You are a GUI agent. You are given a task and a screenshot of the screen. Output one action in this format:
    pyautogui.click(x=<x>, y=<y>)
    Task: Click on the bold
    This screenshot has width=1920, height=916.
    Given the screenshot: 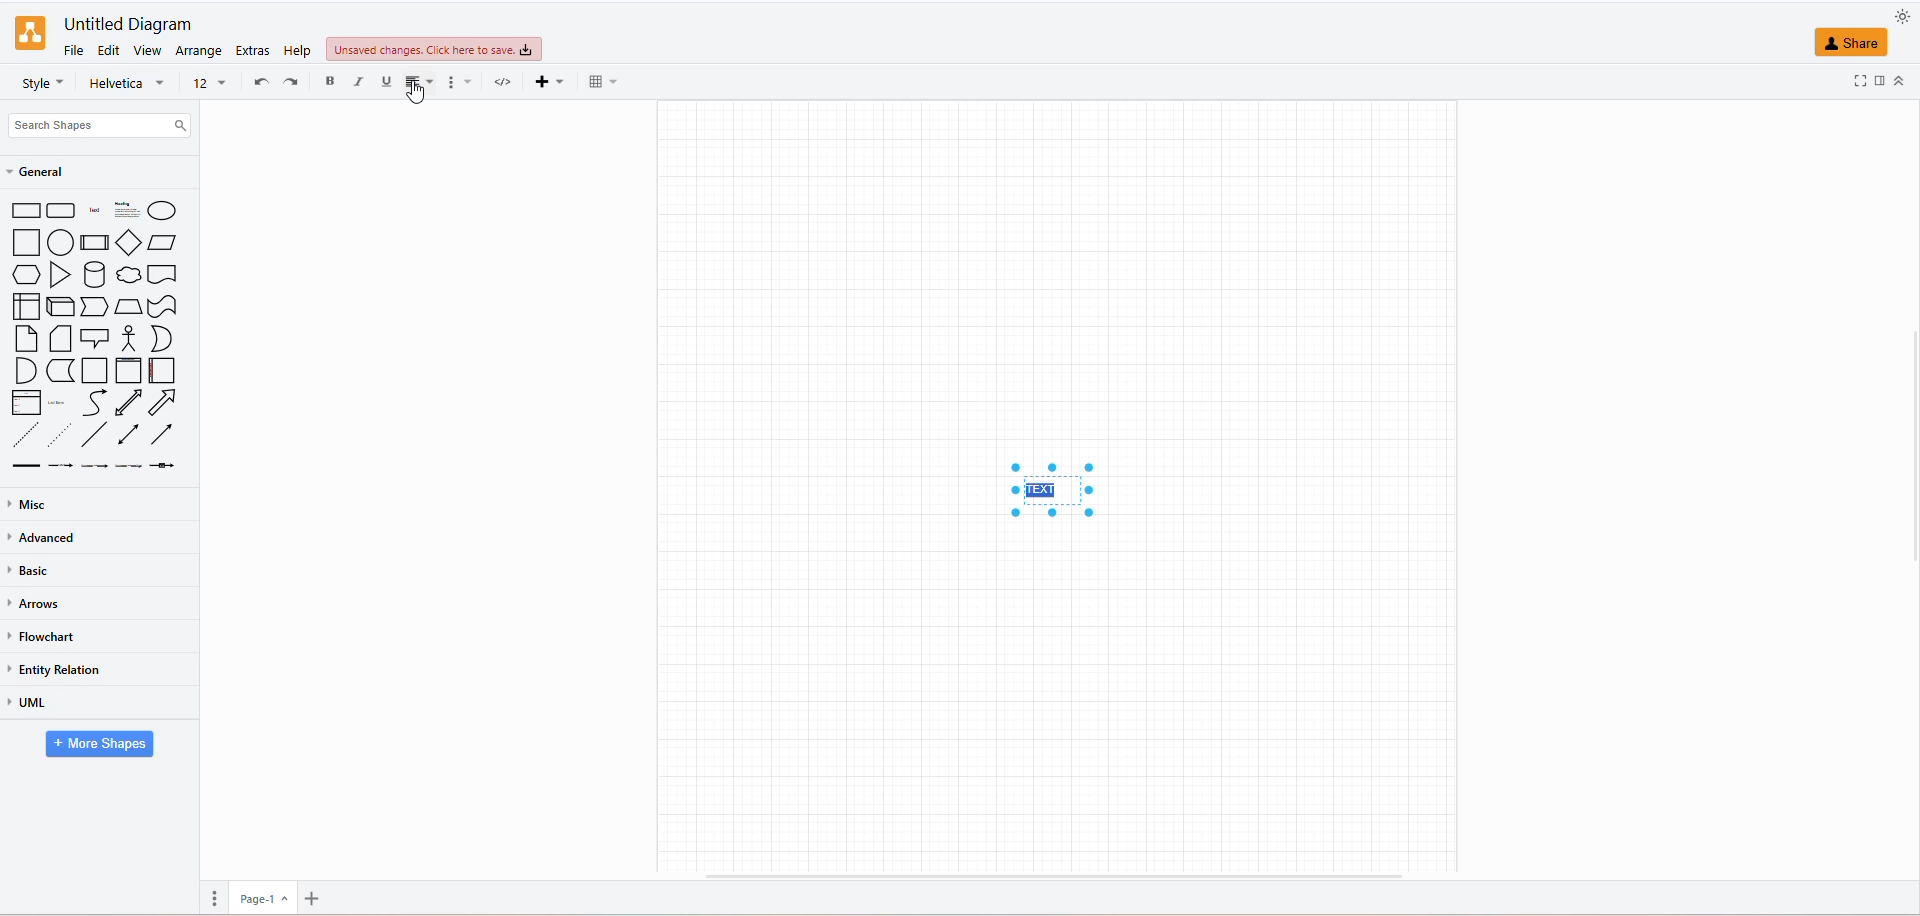 What is the action you would take?
    pyautogui.click(x=327, y=83)
    